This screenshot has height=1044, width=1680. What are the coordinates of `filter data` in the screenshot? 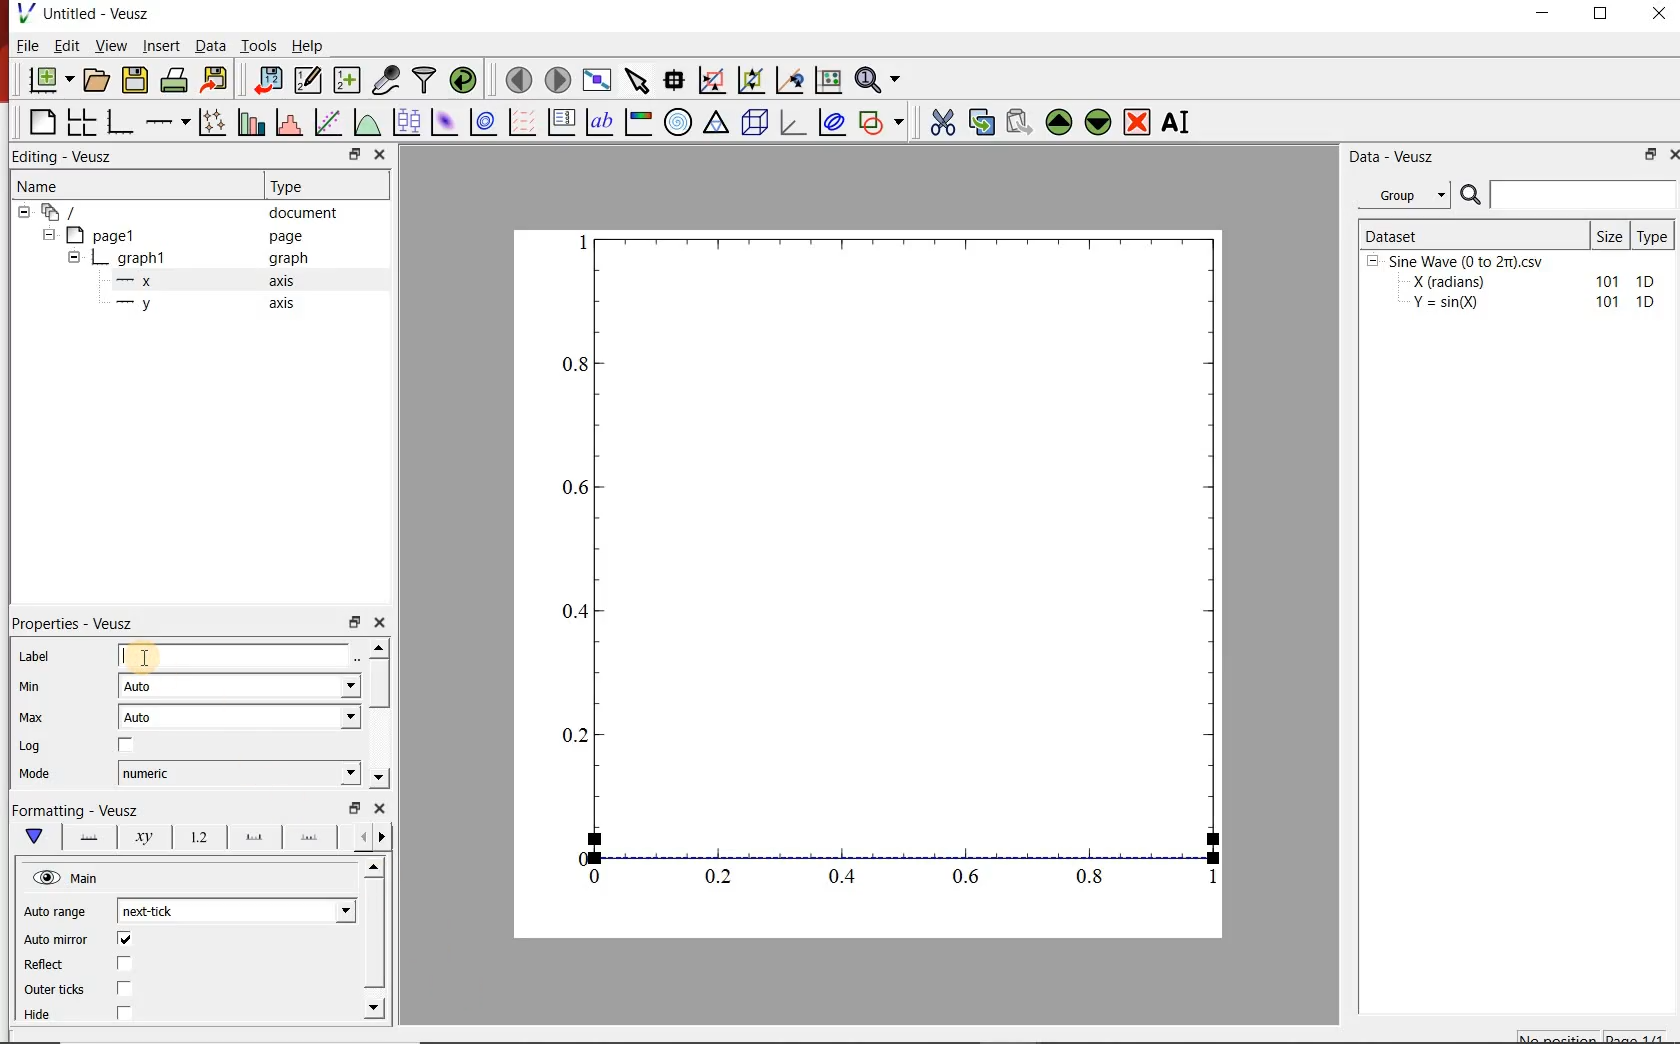 It's located at (426, 80).